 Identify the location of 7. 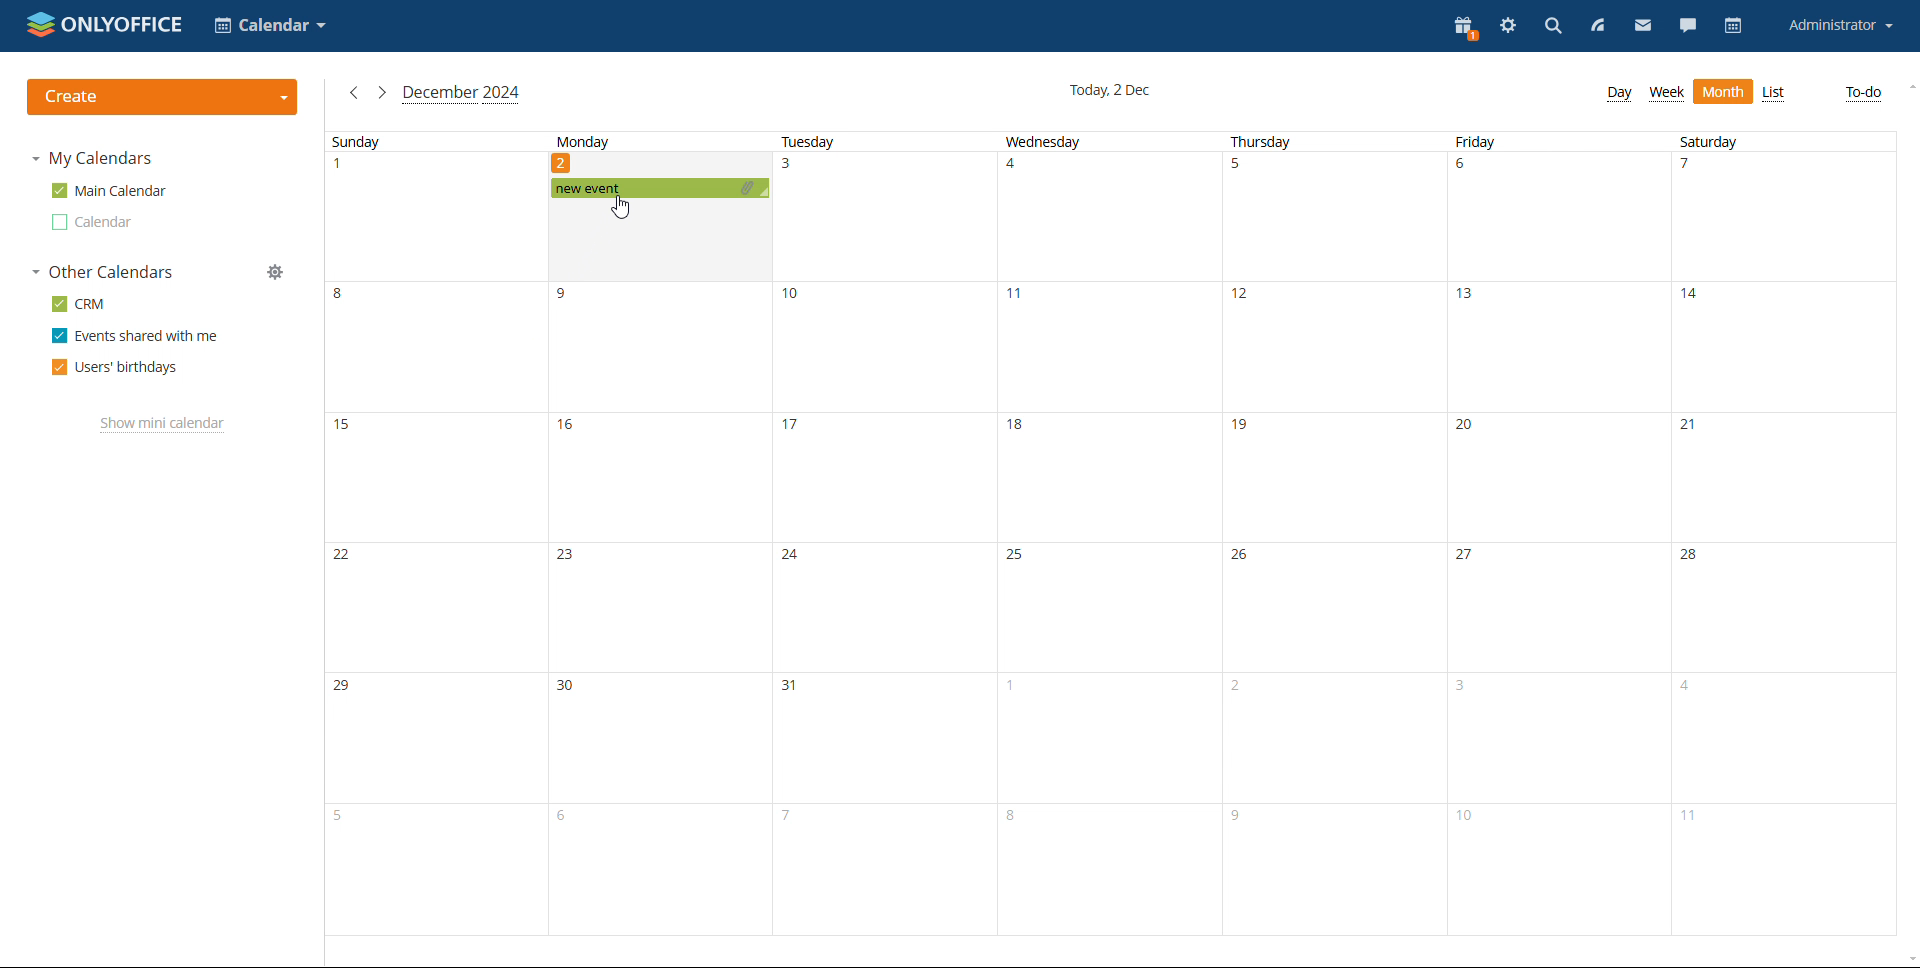
(786, 816).